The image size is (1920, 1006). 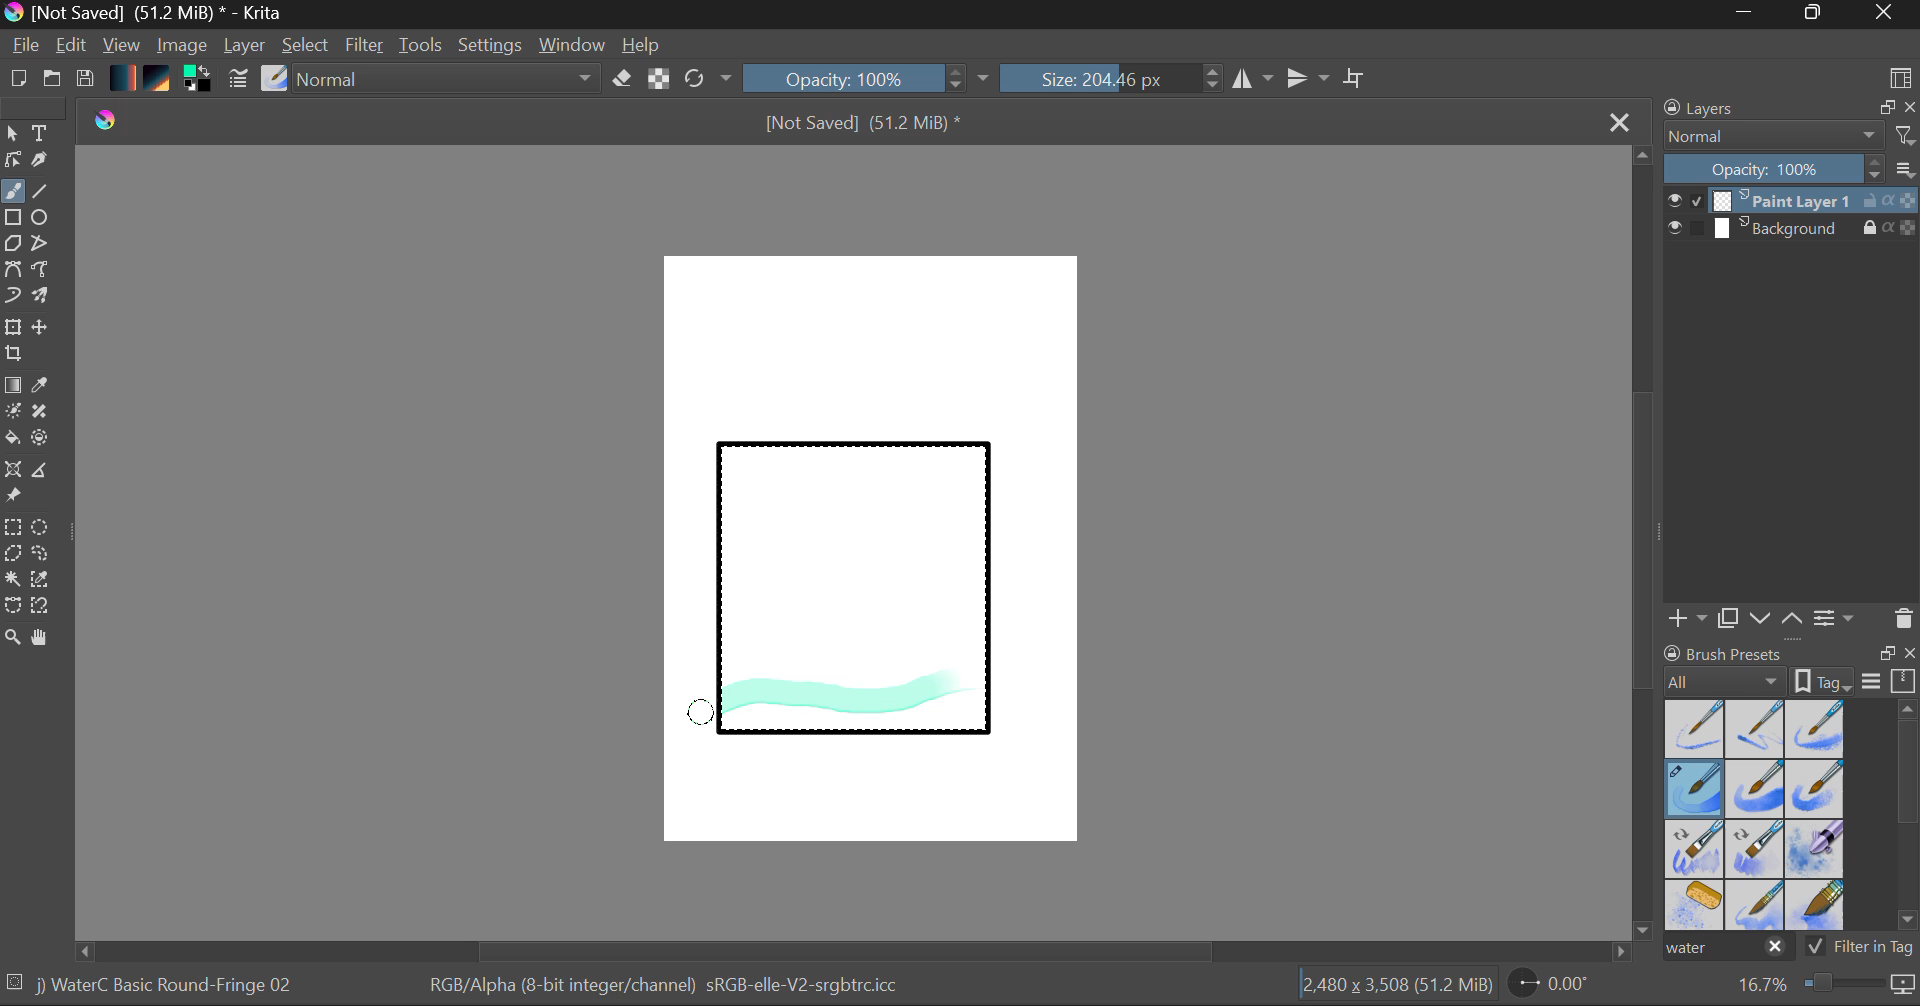 I want to click on Open, so click(x=54, y=81).